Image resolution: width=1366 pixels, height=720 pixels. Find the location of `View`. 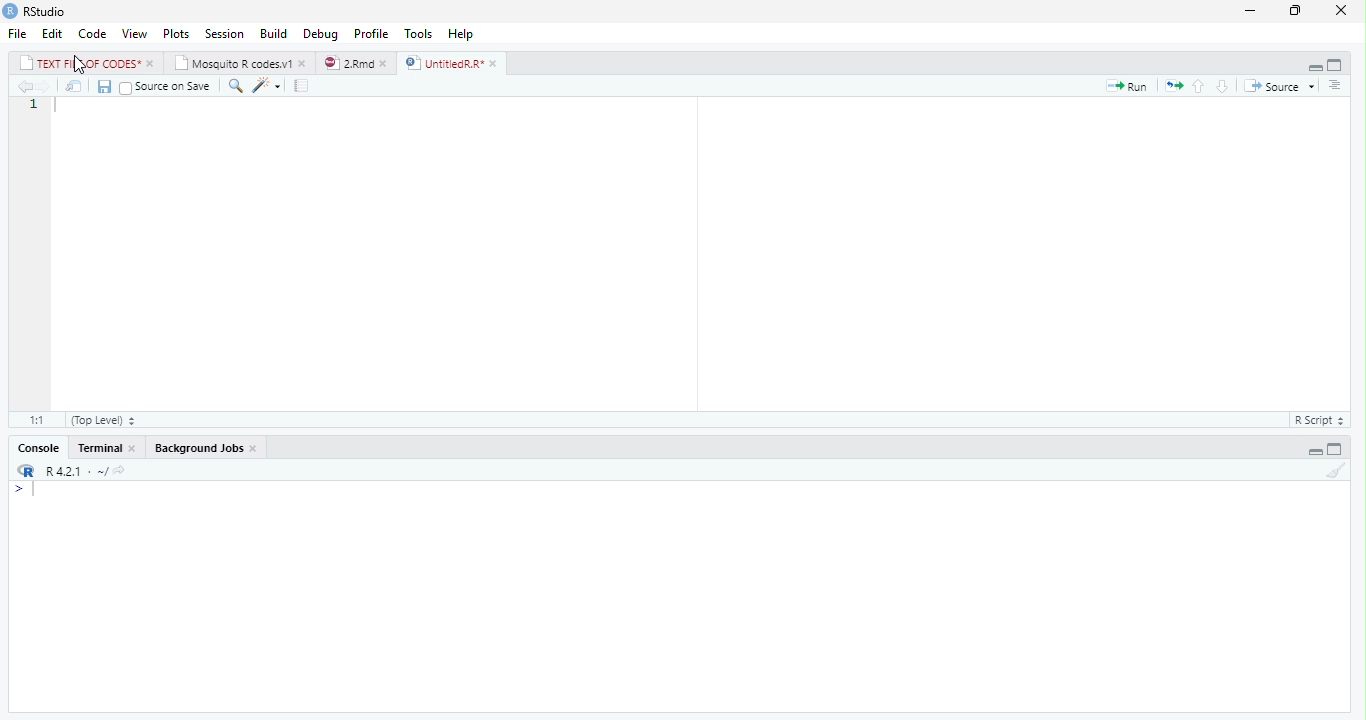

View is located at coordinates (135, 34).